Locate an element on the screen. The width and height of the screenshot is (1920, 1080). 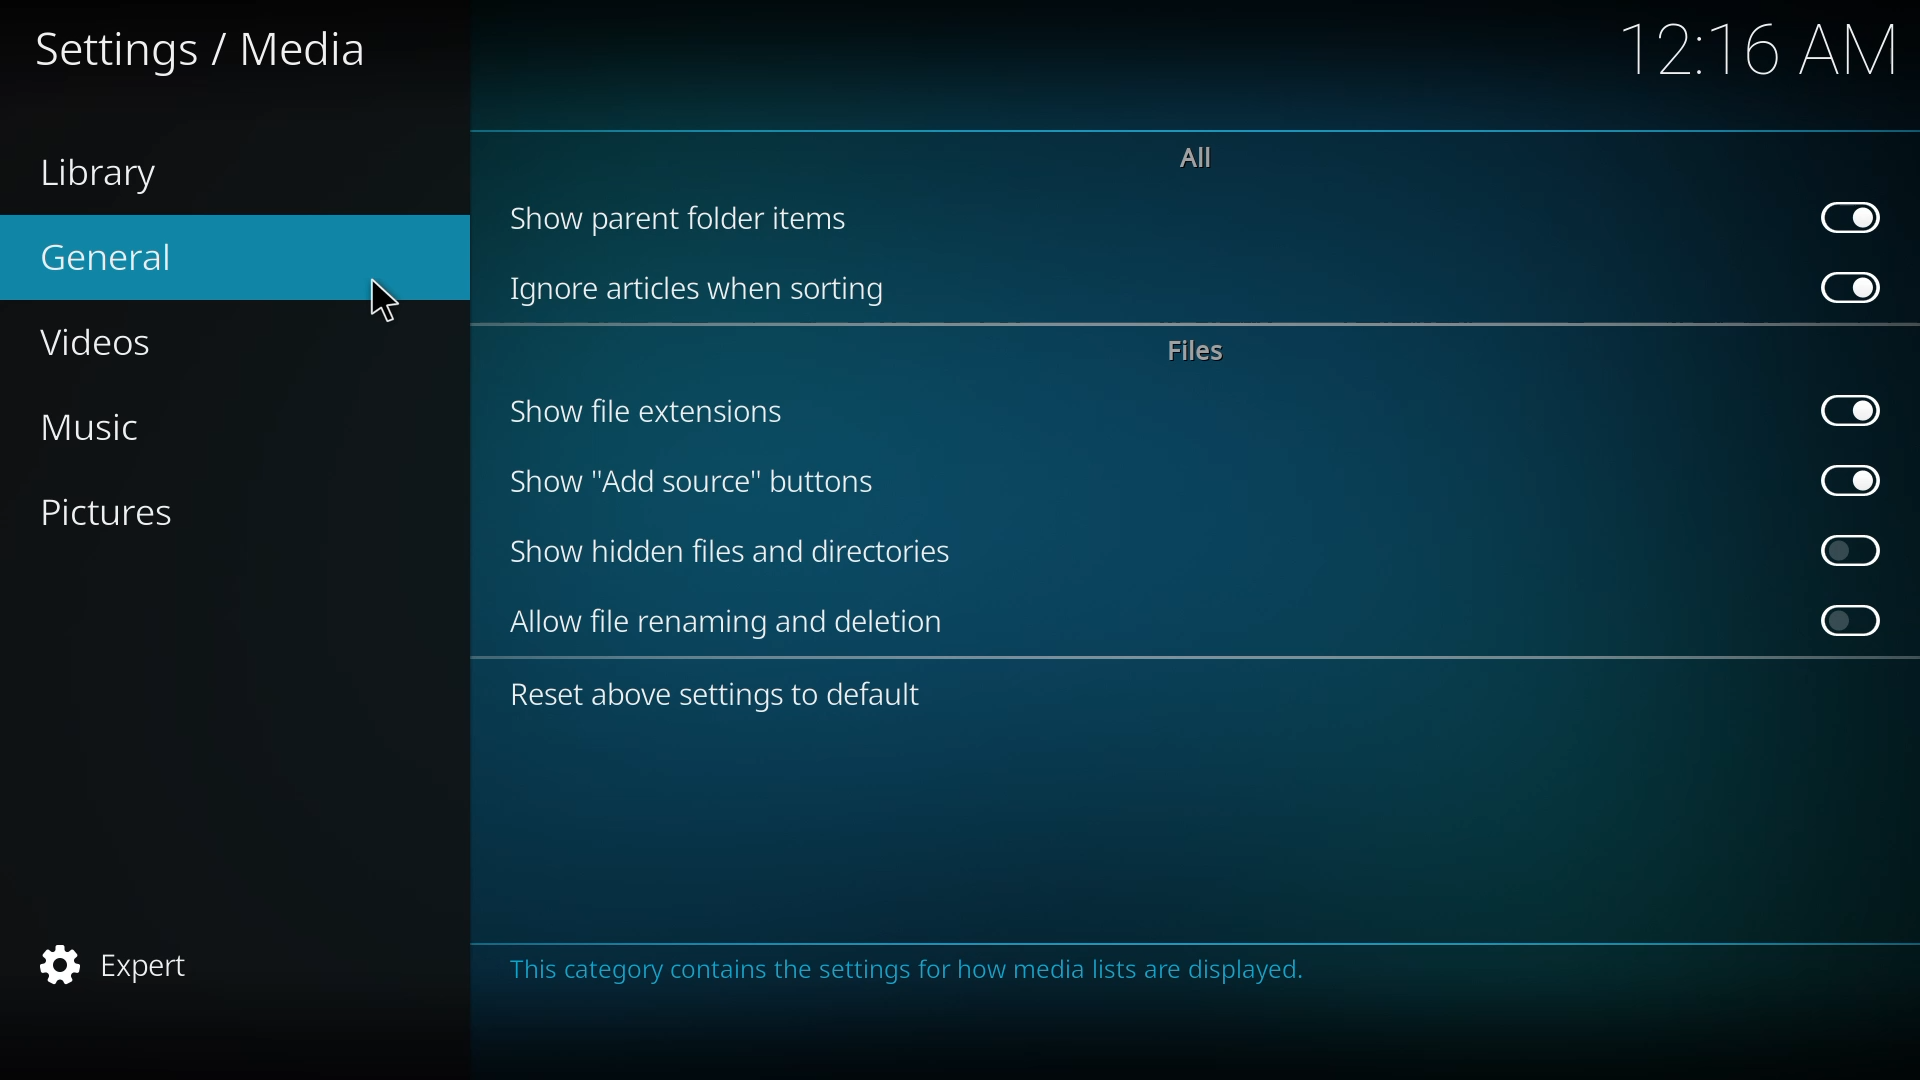
enabled is located at coordinates (1852, 410).